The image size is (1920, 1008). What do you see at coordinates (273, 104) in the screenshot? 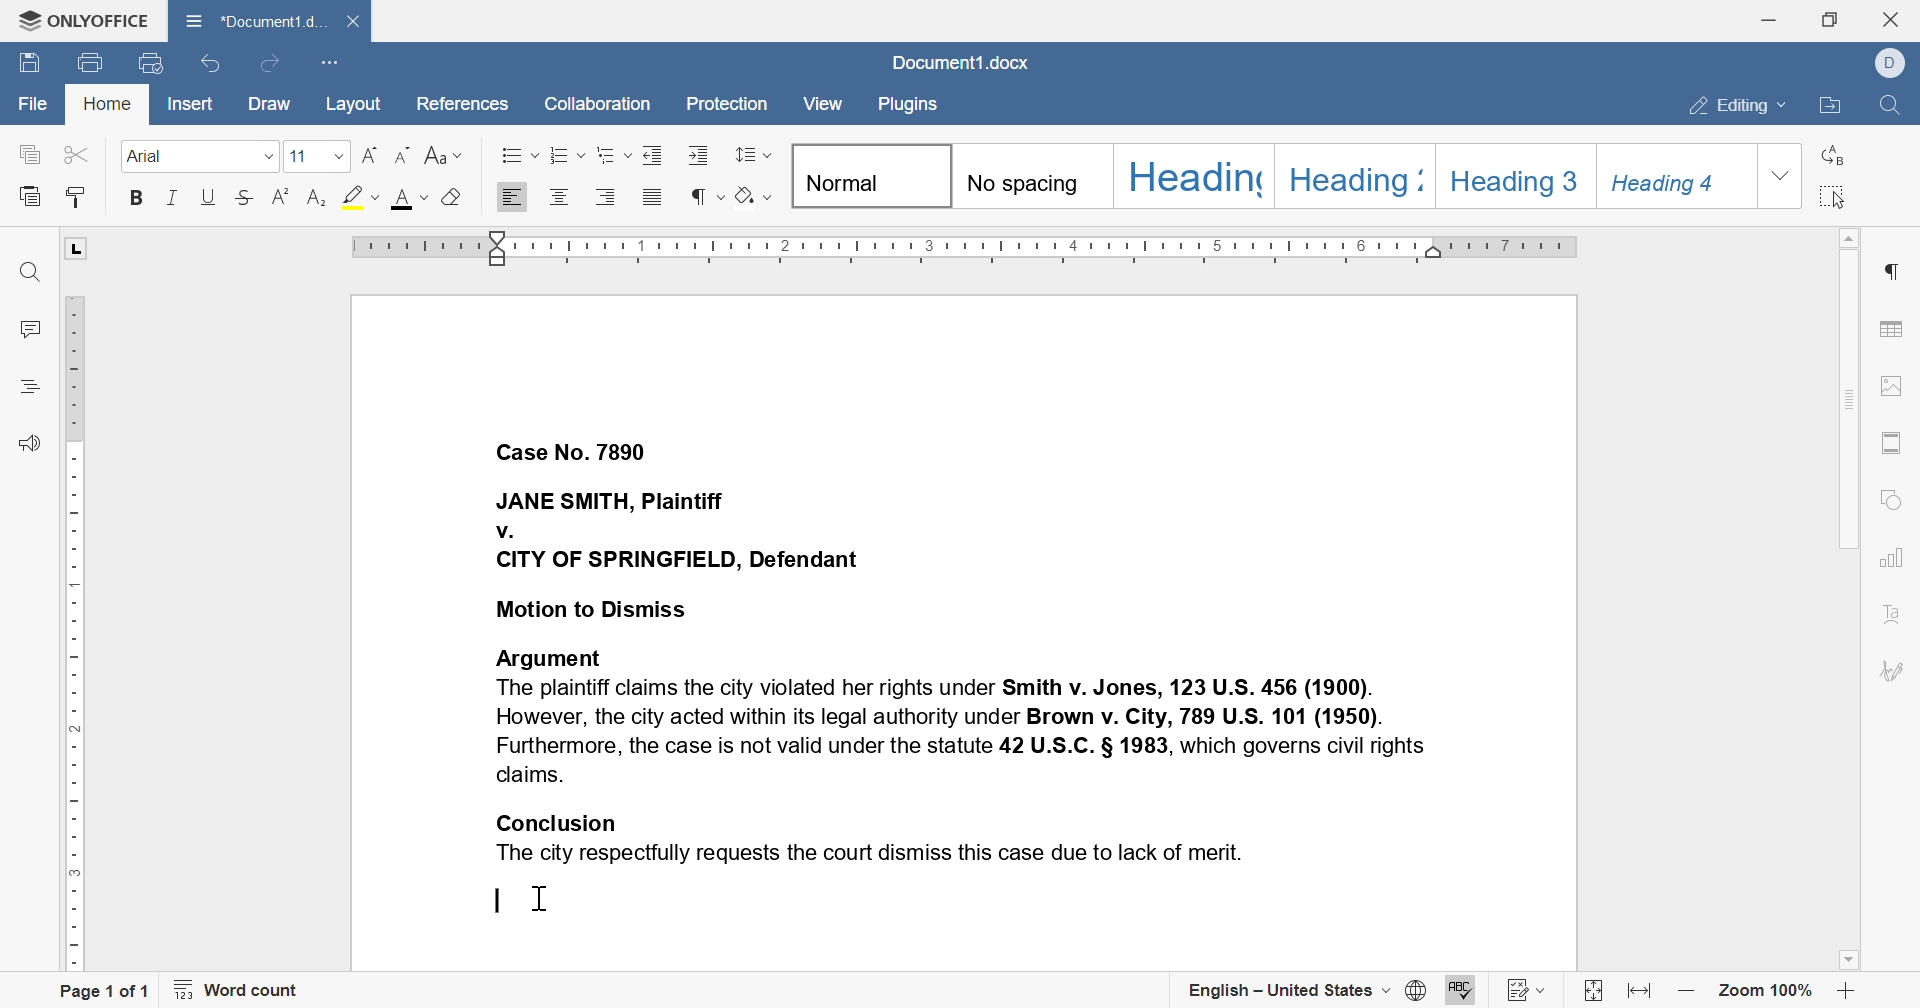
I see `draw` at bounding box center [273, 104].